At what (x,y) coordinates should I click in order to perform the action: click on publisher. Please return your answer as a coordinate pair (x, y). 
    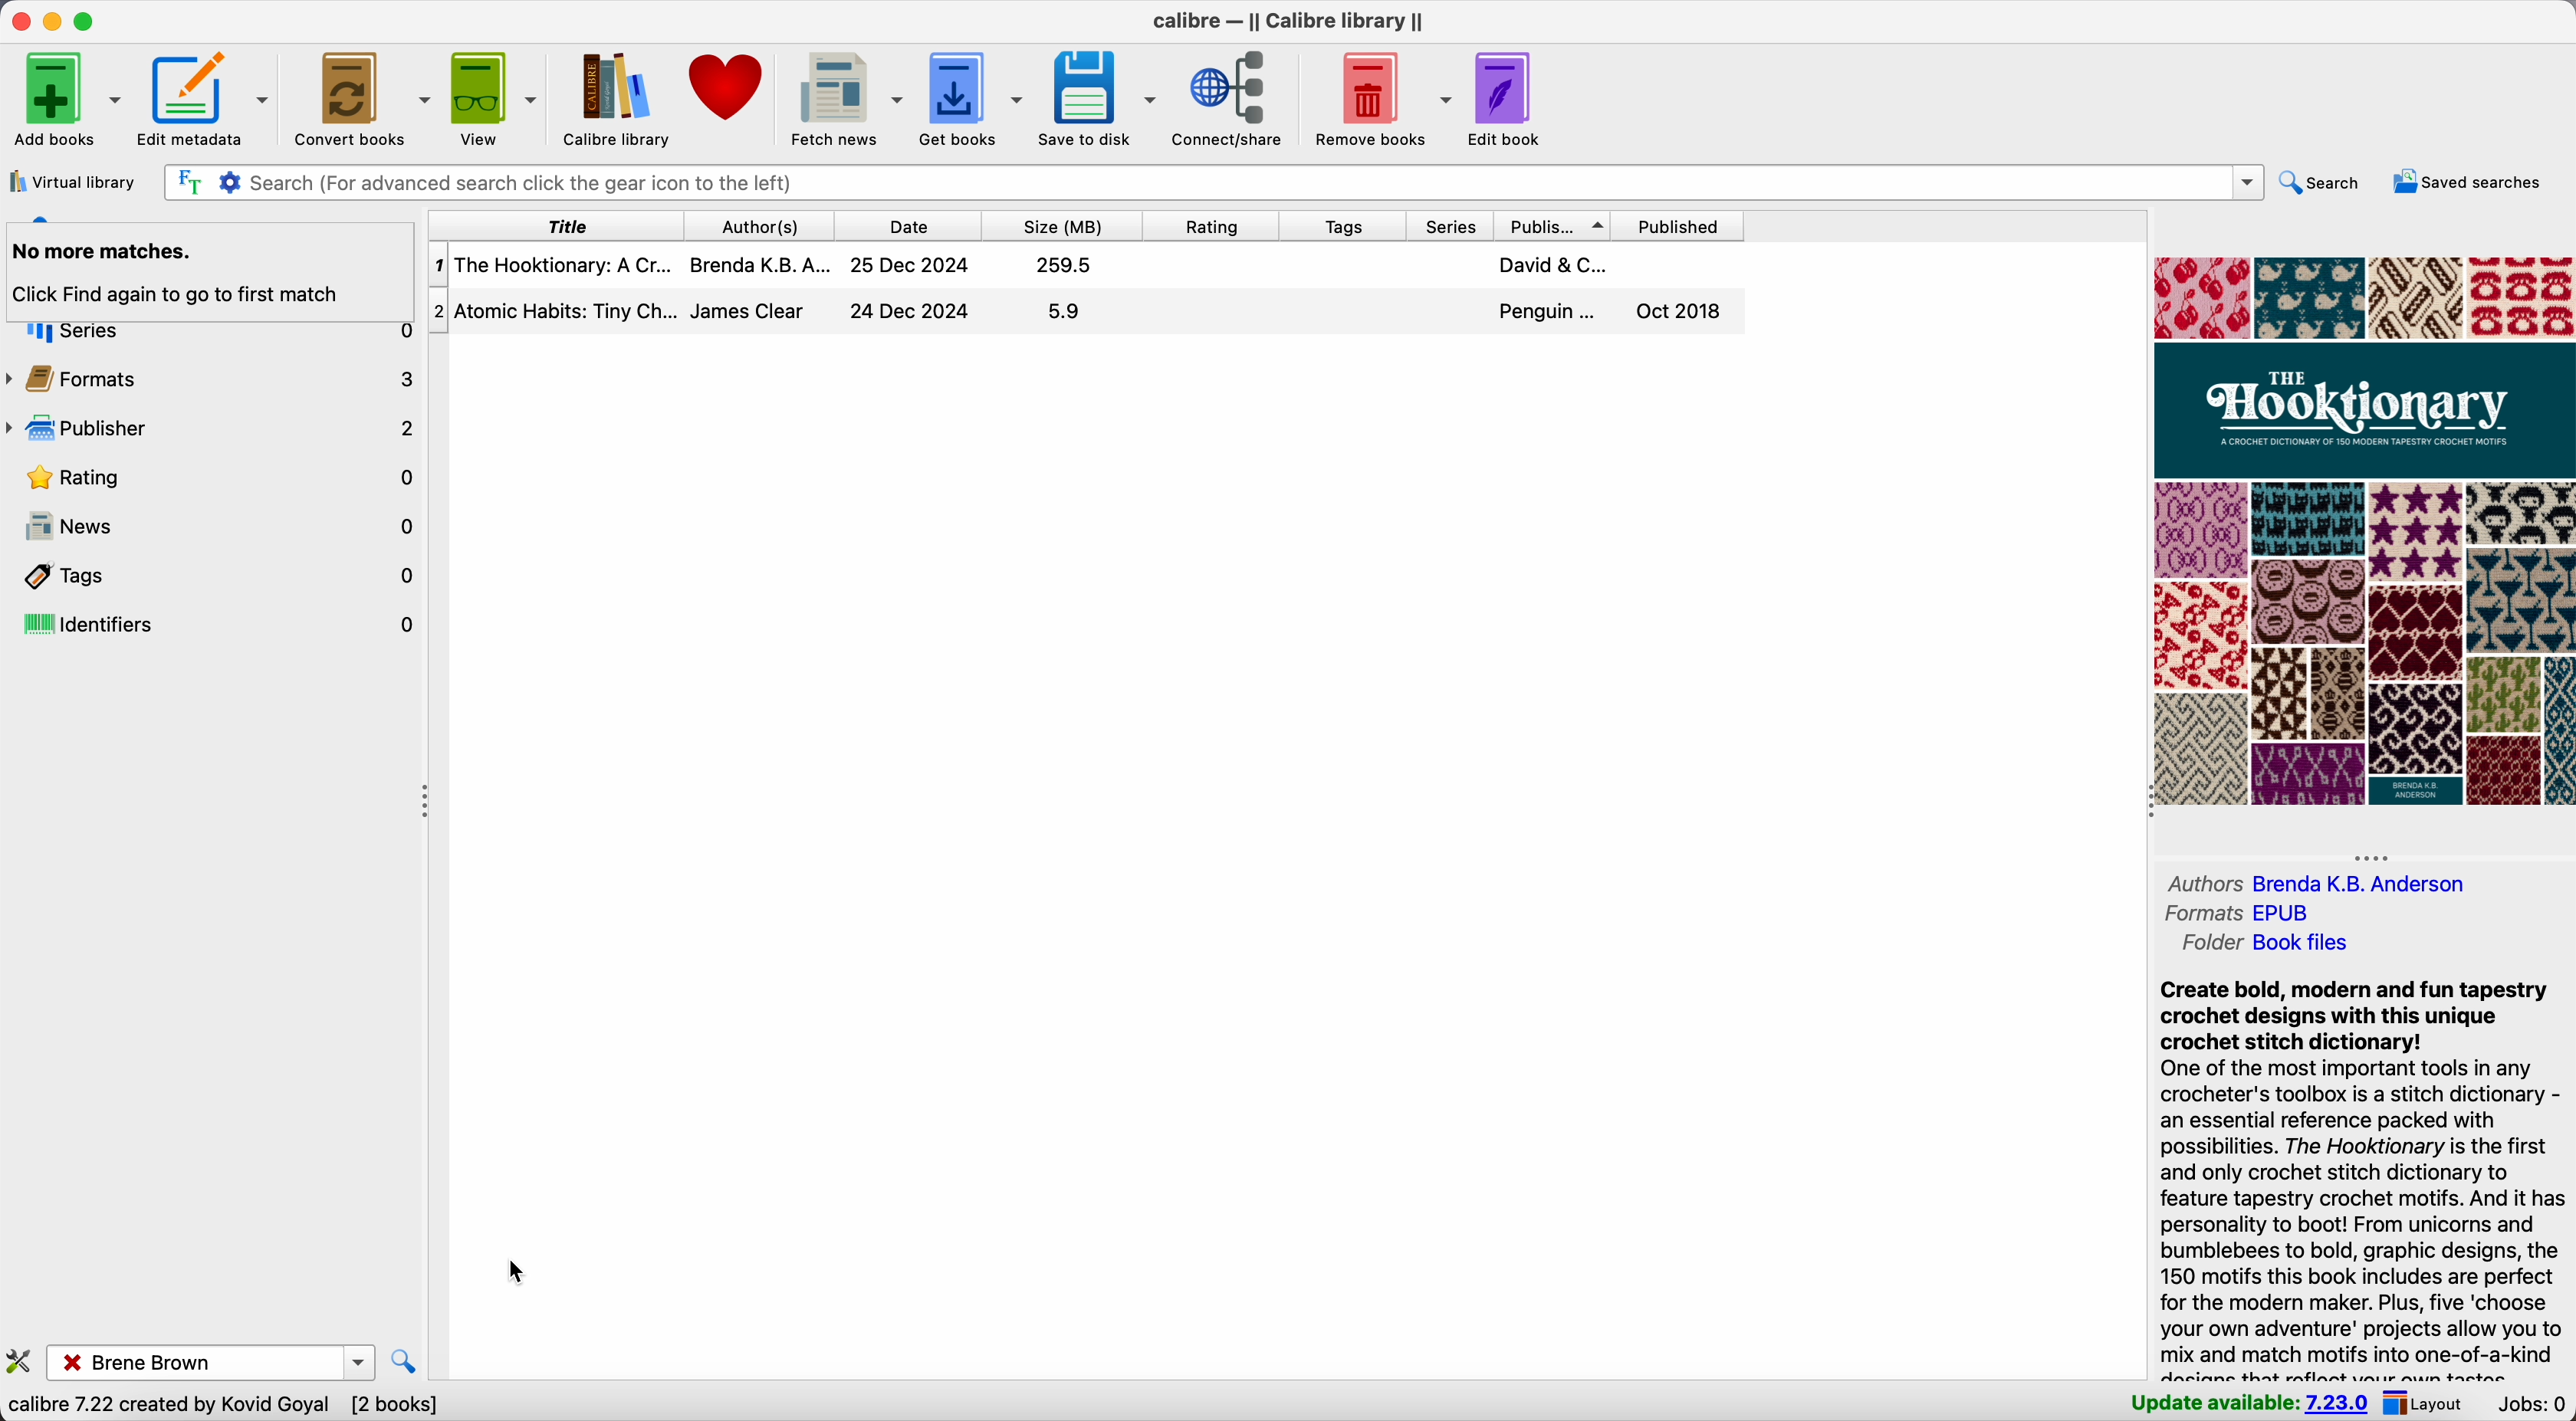
    Looking at the image, I should click on (1555, 227).